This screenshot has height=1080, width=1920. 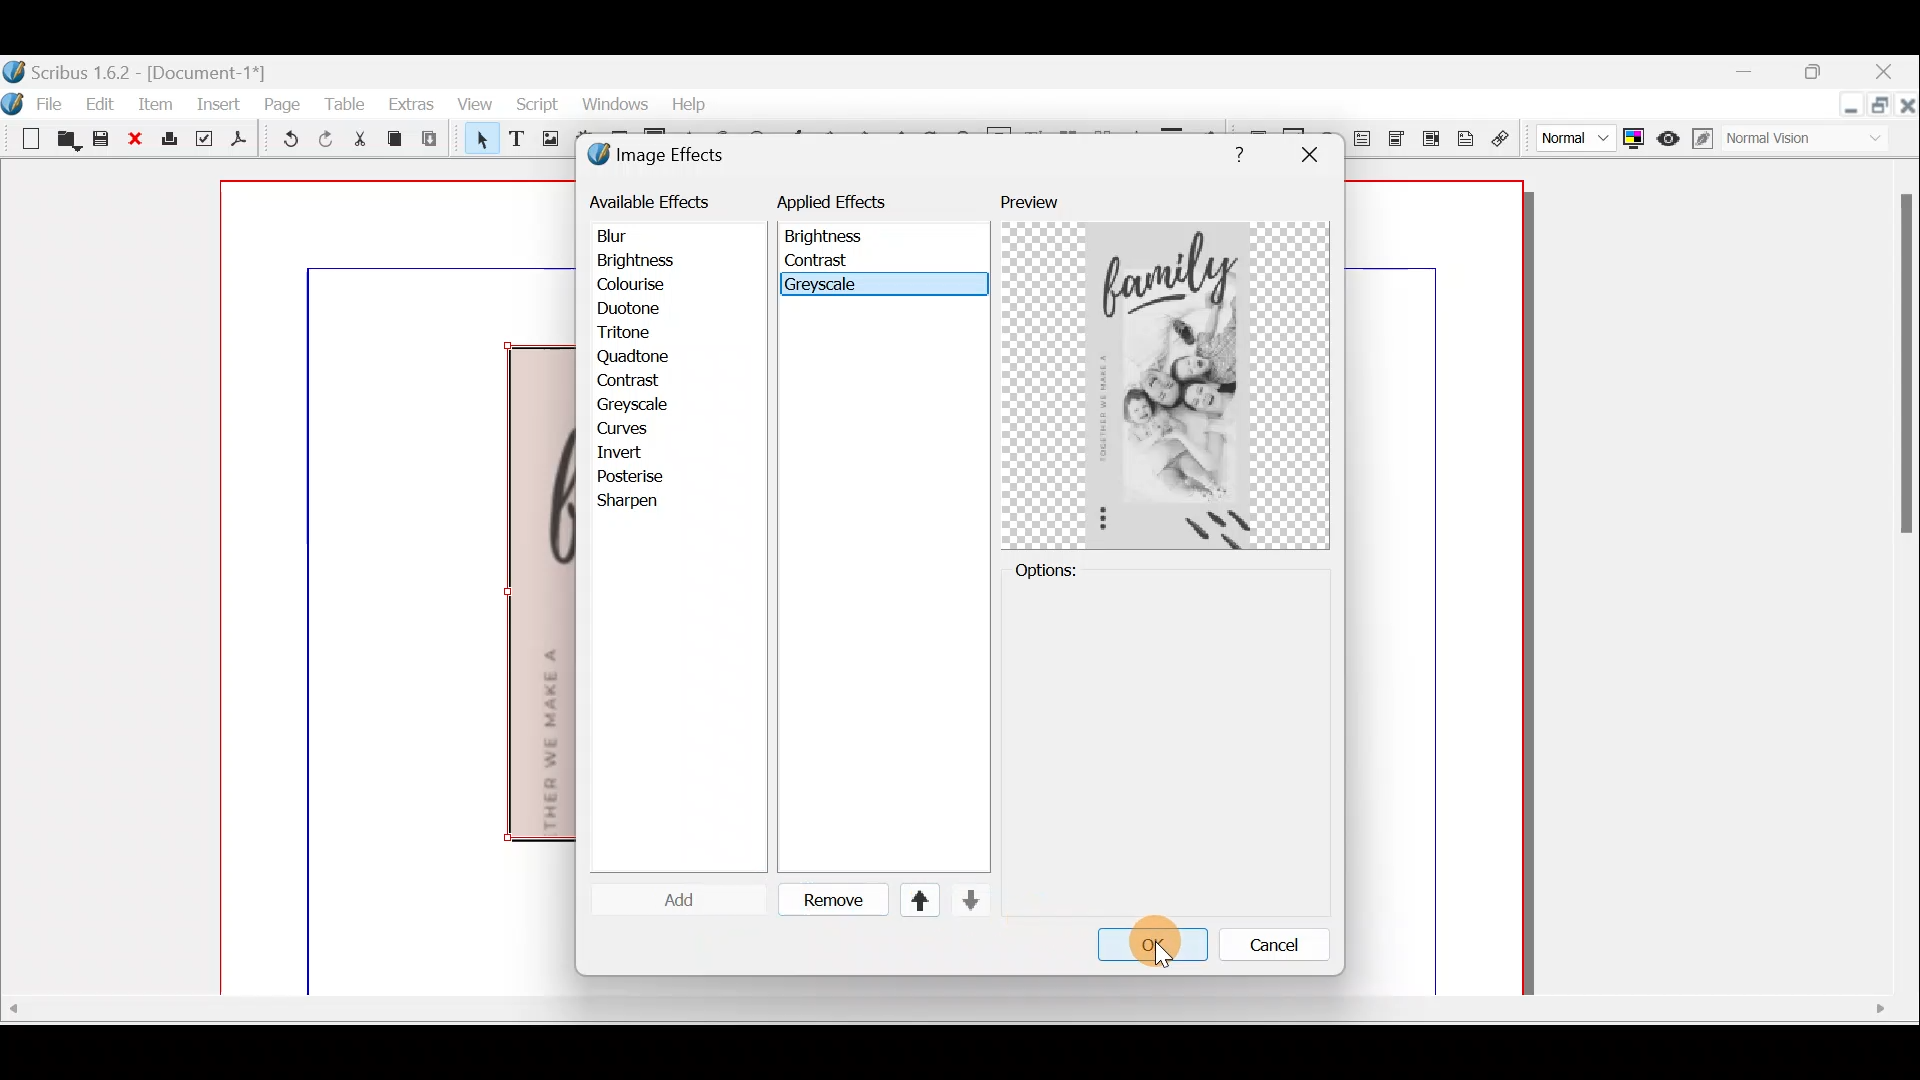 I want to click on Insert, so click(x=218, y=110).